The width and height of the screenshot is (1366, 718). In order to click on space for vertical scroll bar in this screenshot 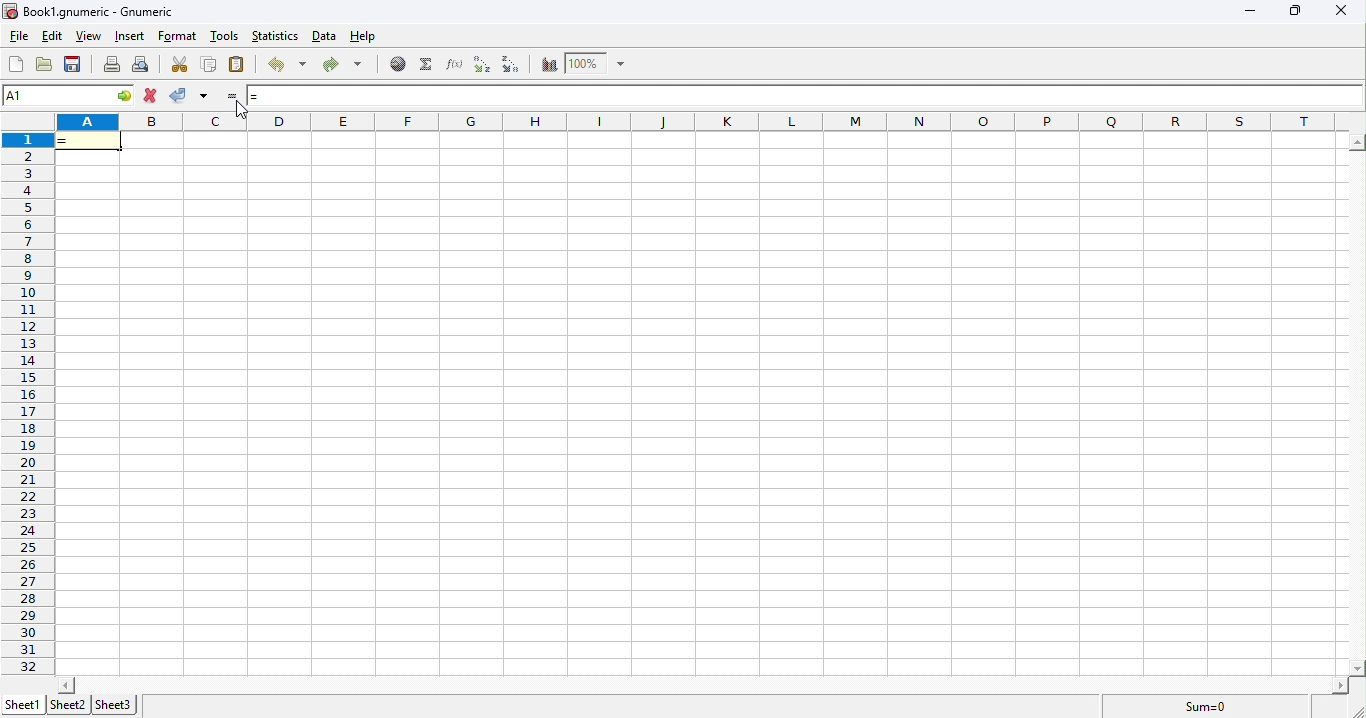, I will do `click(1357, 403)`.